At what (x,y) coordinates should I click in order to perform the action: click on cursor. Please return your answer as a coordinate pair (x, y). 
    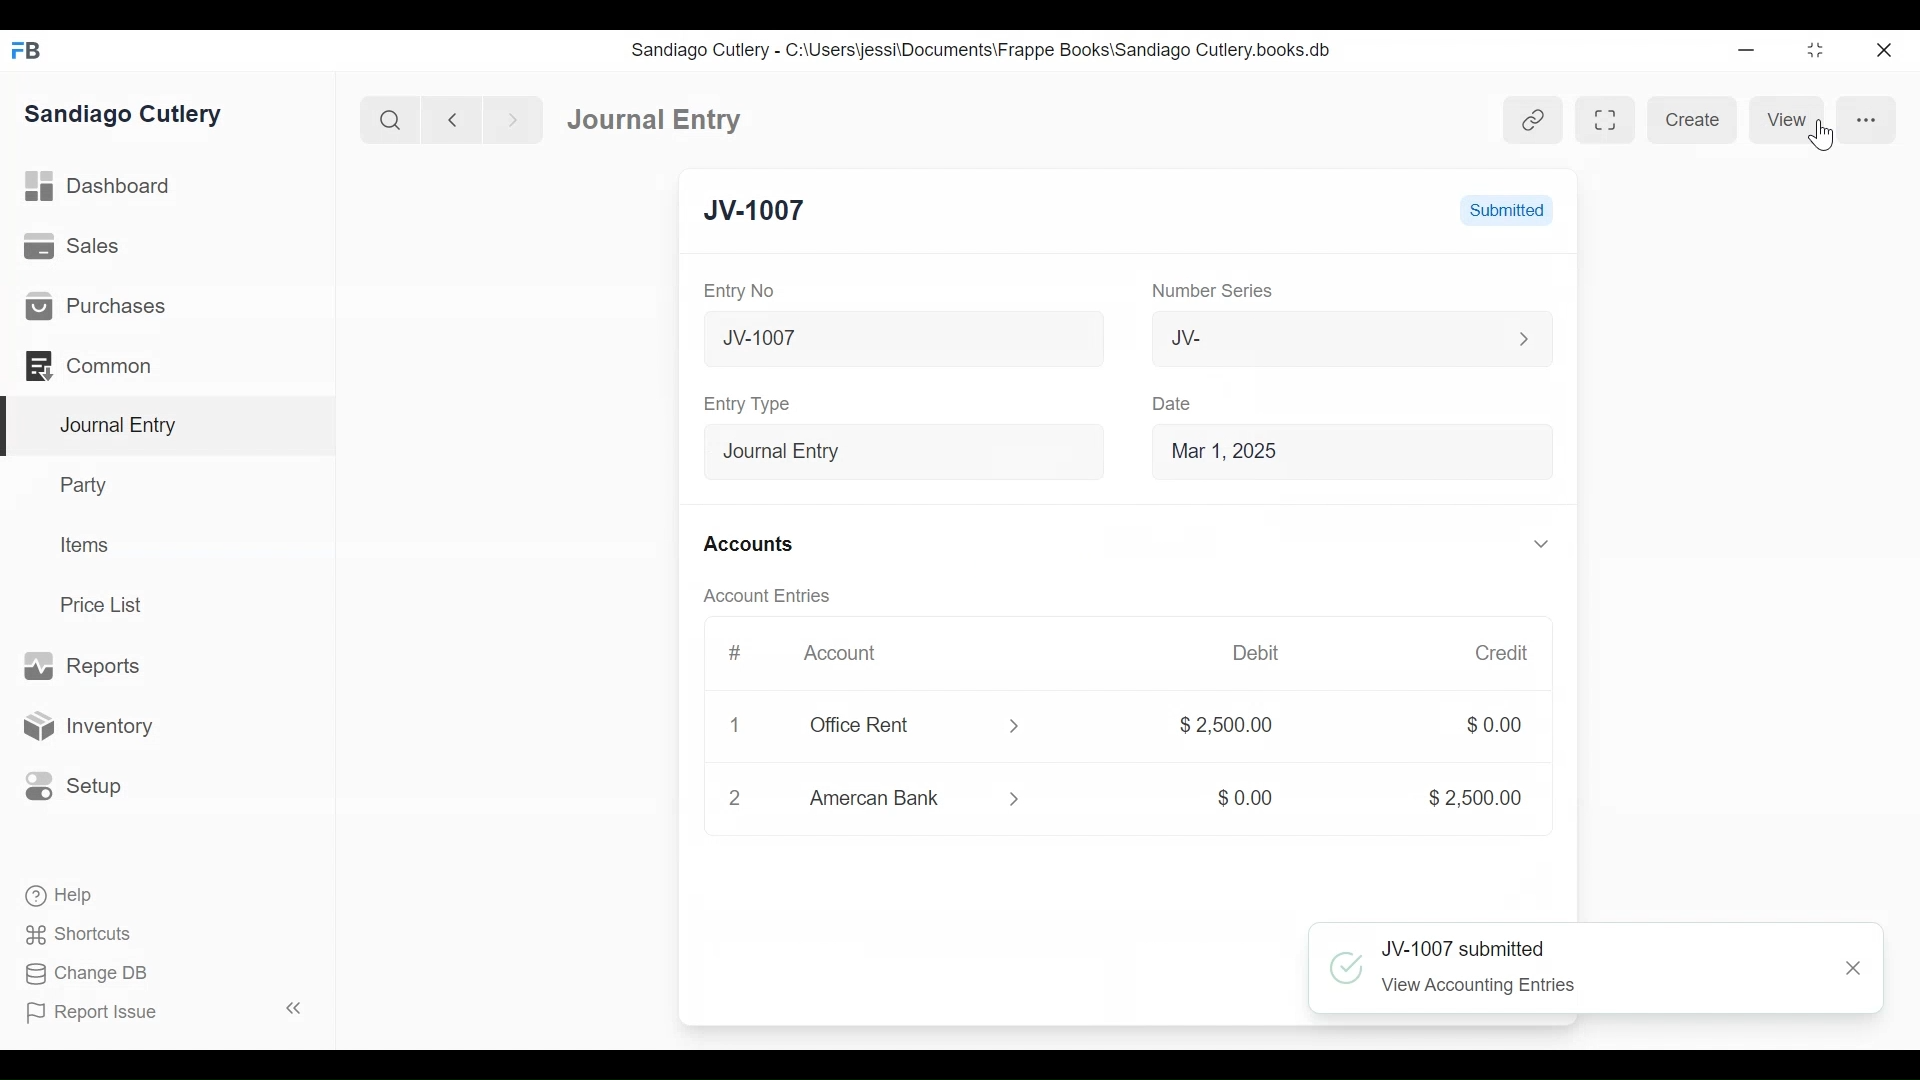
    Looking at the image, I should click on (1823, 137).